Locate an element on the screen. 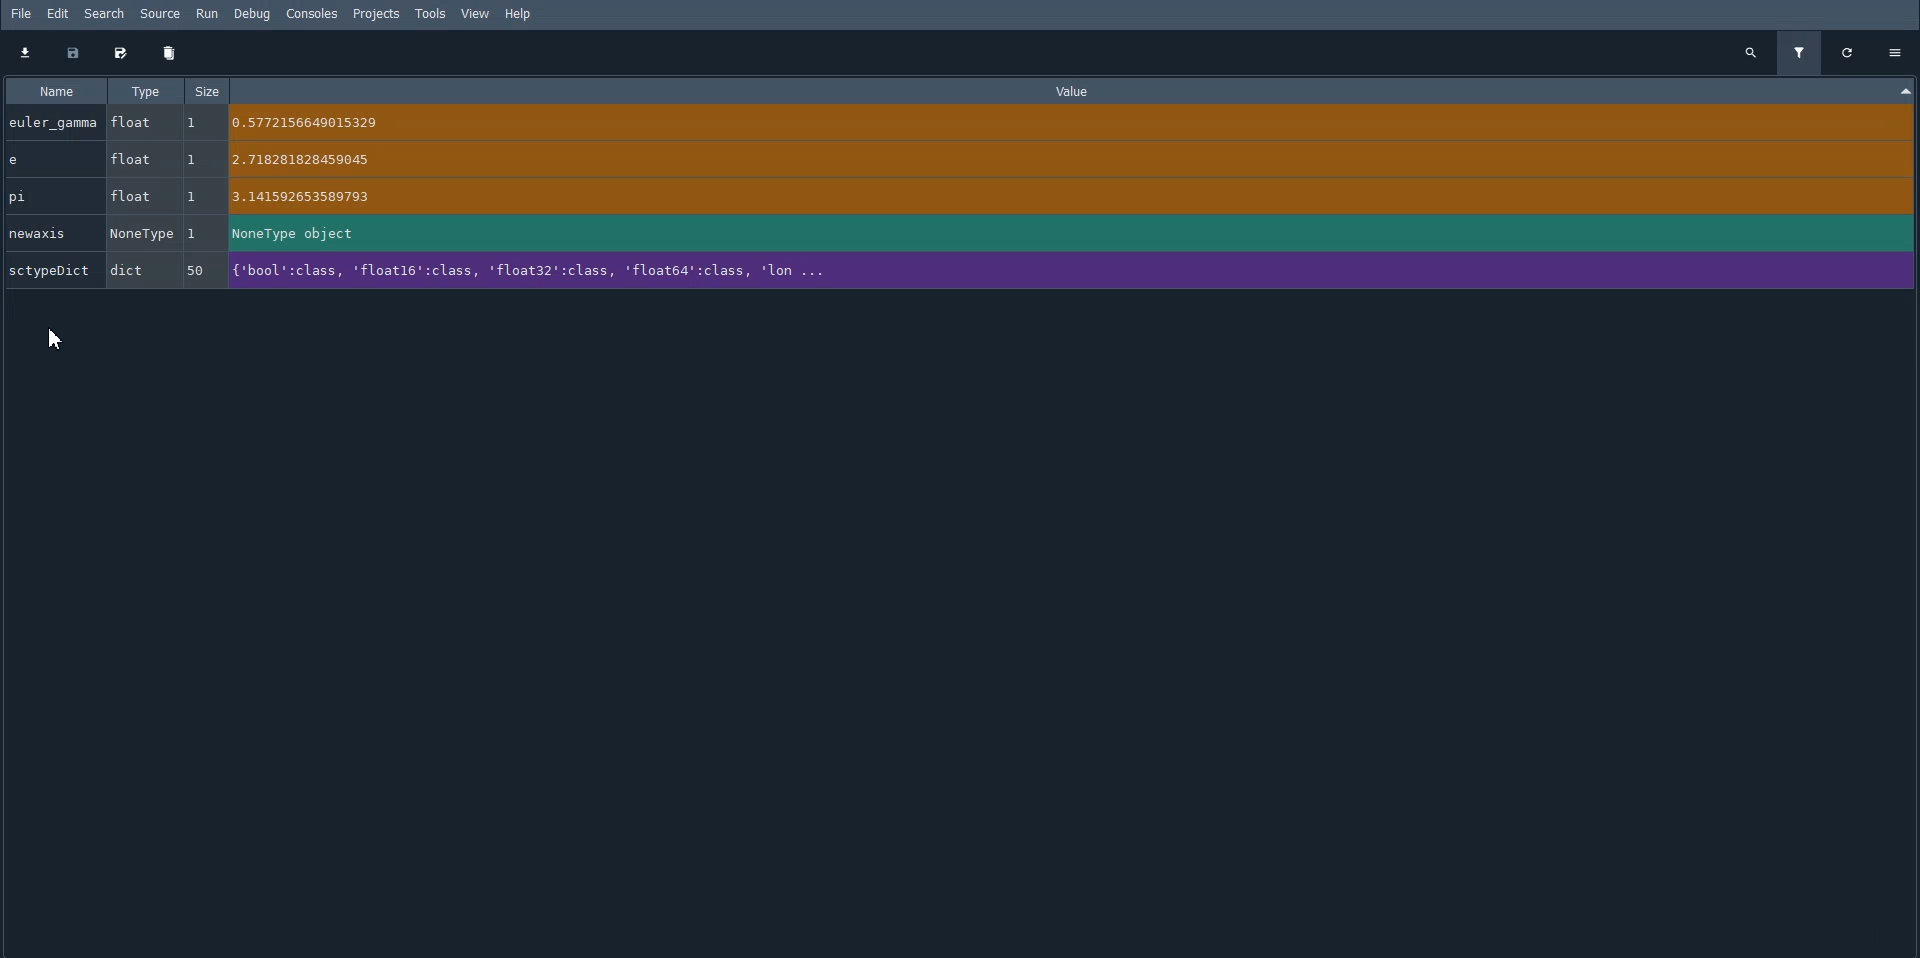  SectypeDict is located at coordinates (440, 274).